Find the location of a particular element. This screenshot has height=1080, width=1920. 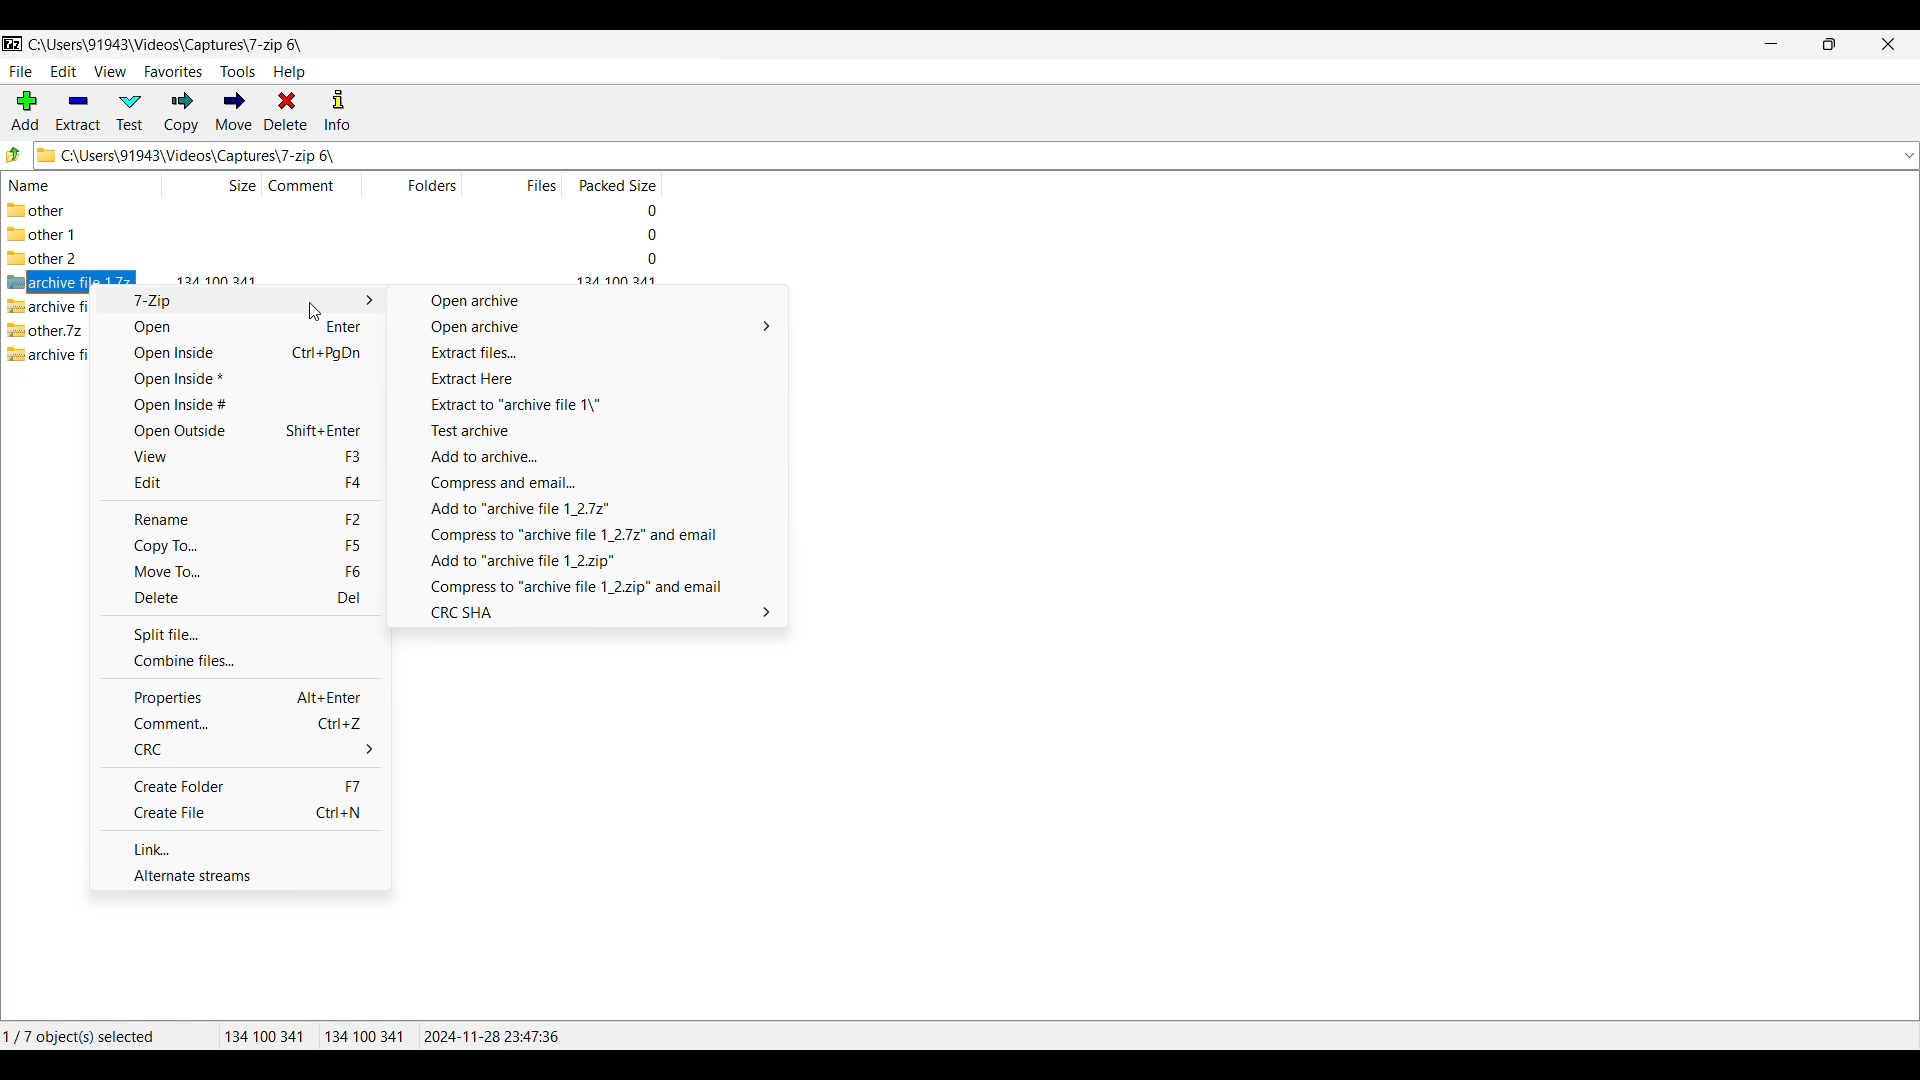

Compress and email is located at coordinates (591, 483).